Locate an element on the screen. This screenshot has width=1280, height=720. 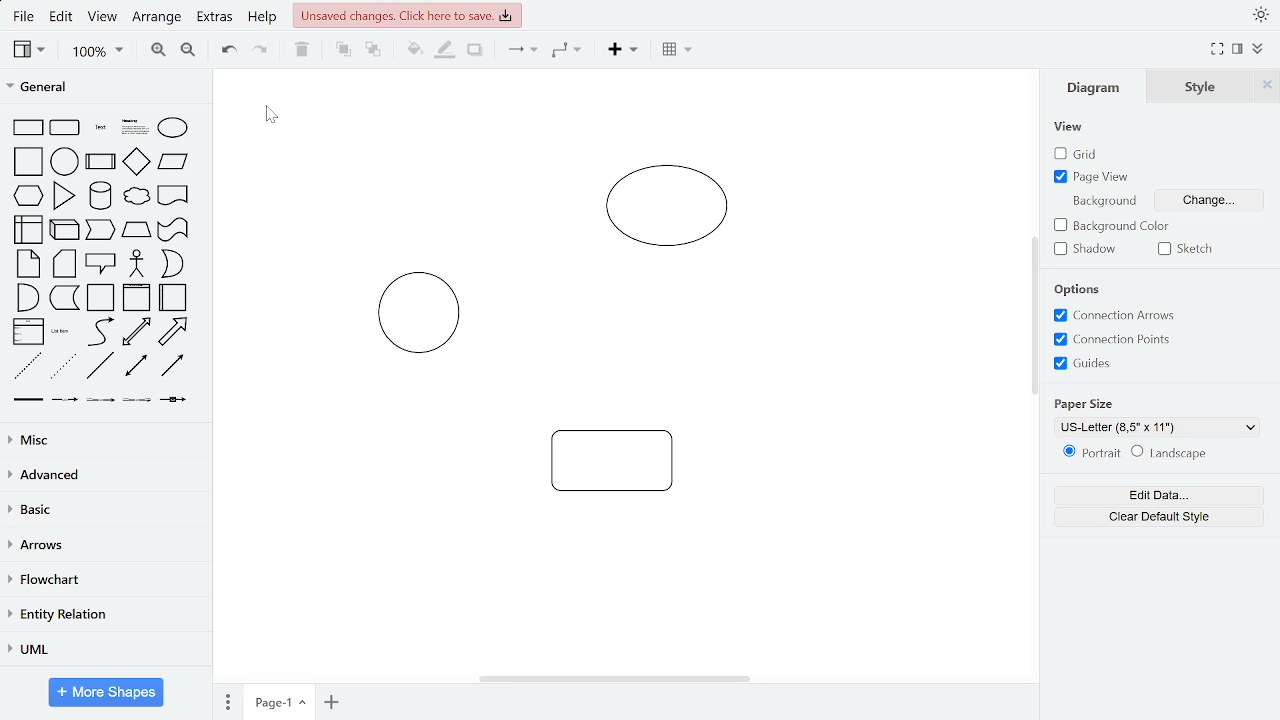
basic is located at coordinates (101, 511).